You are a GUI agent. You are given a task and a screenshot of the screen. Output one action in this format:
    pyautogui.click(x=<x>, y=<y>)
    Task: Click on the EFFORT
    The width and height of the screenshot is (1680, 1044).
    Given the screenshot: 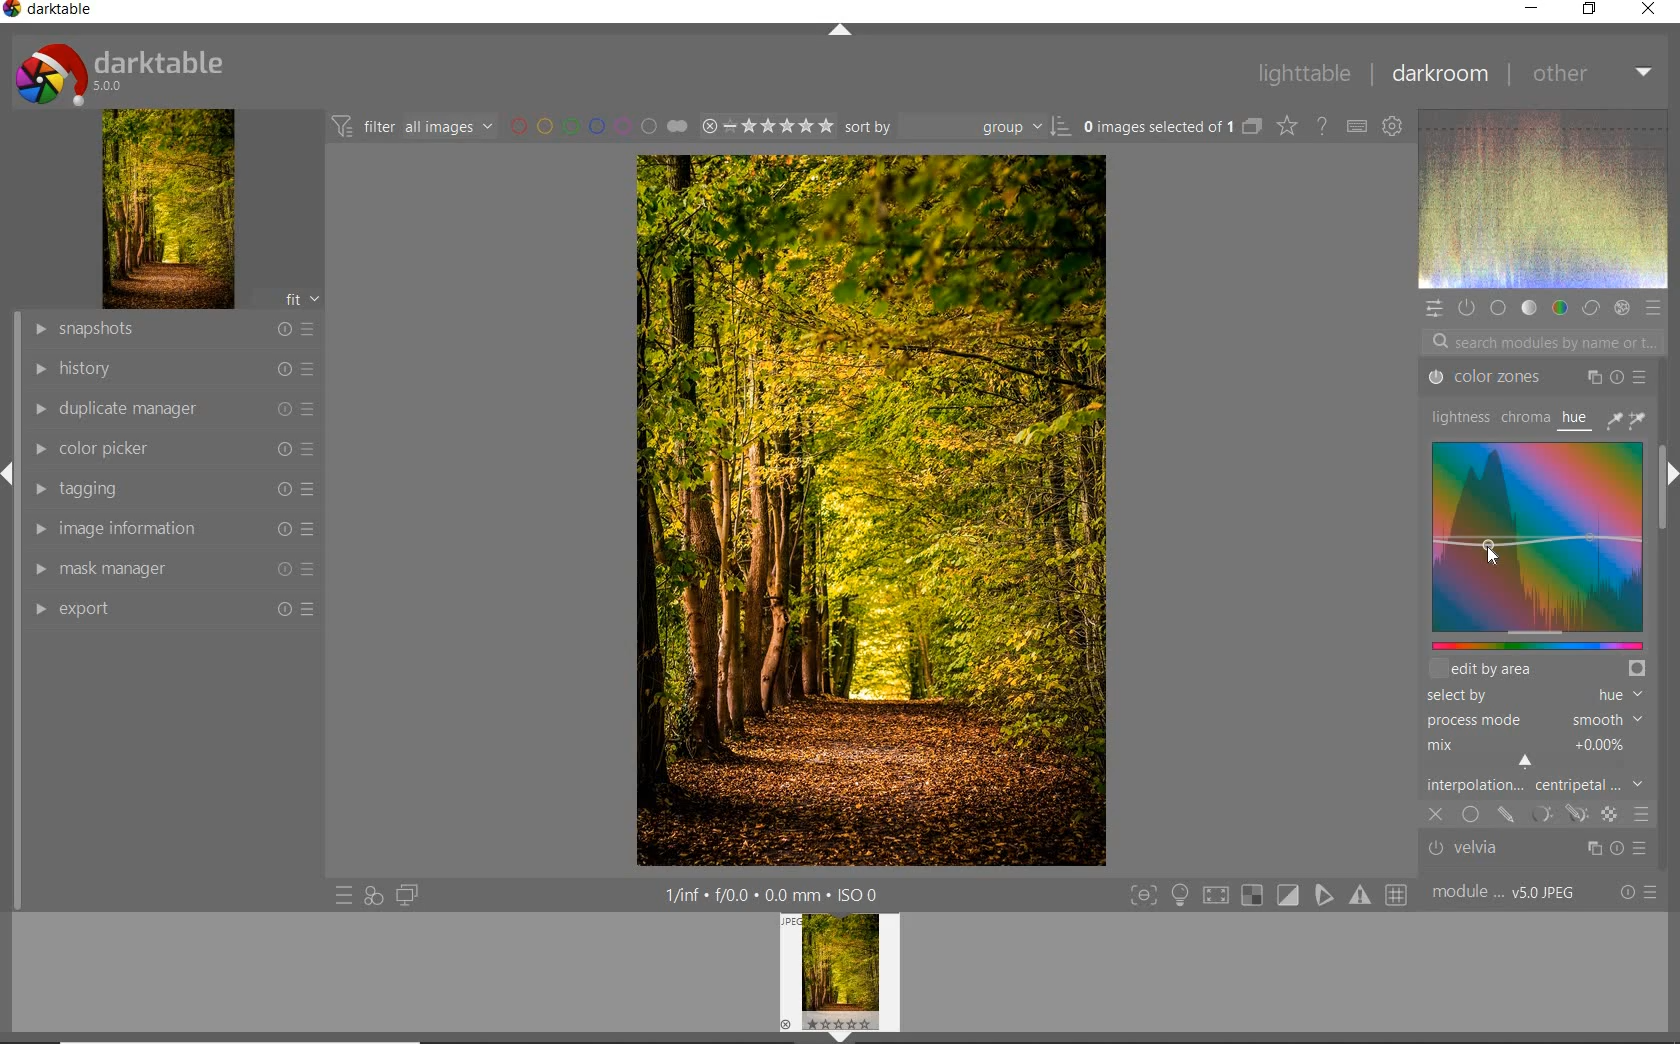 What is the action you would take?
    pyautogui.click(x=176, y=611)
    